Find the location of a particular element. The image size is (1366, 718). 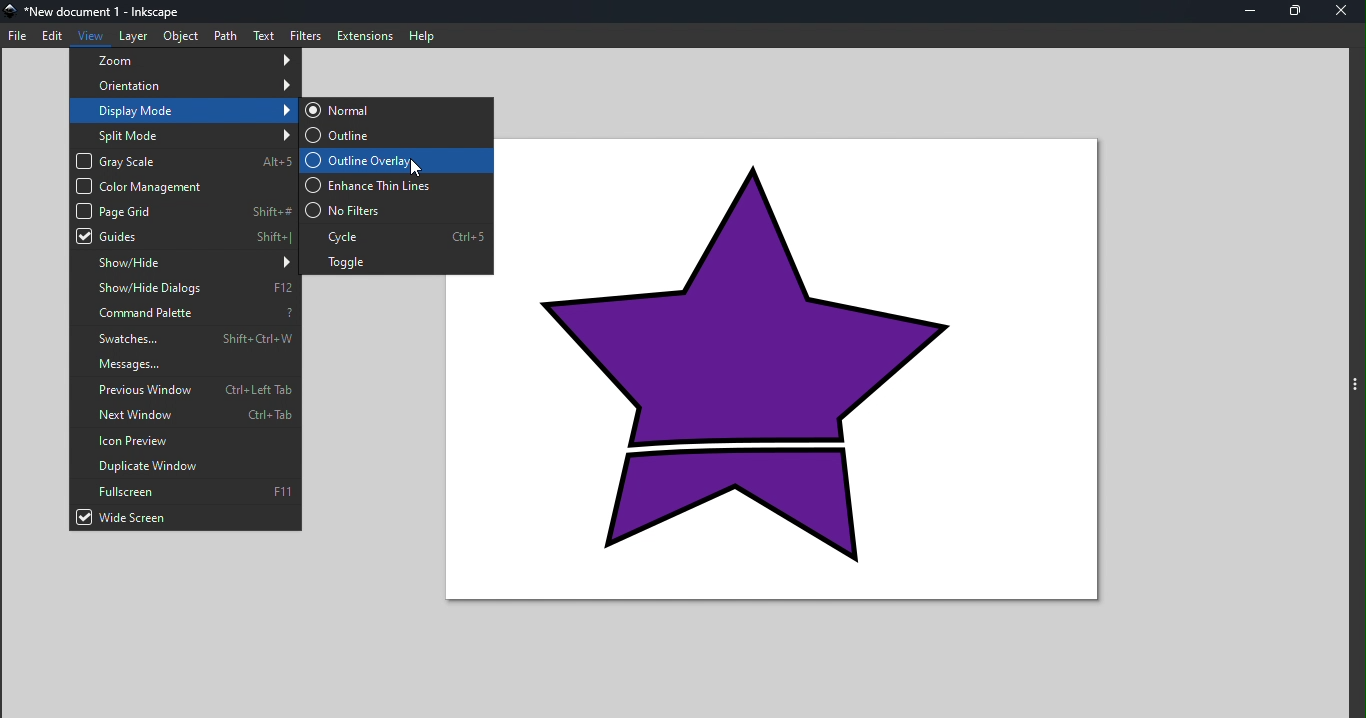

Path is located at coordinates (229, 32).